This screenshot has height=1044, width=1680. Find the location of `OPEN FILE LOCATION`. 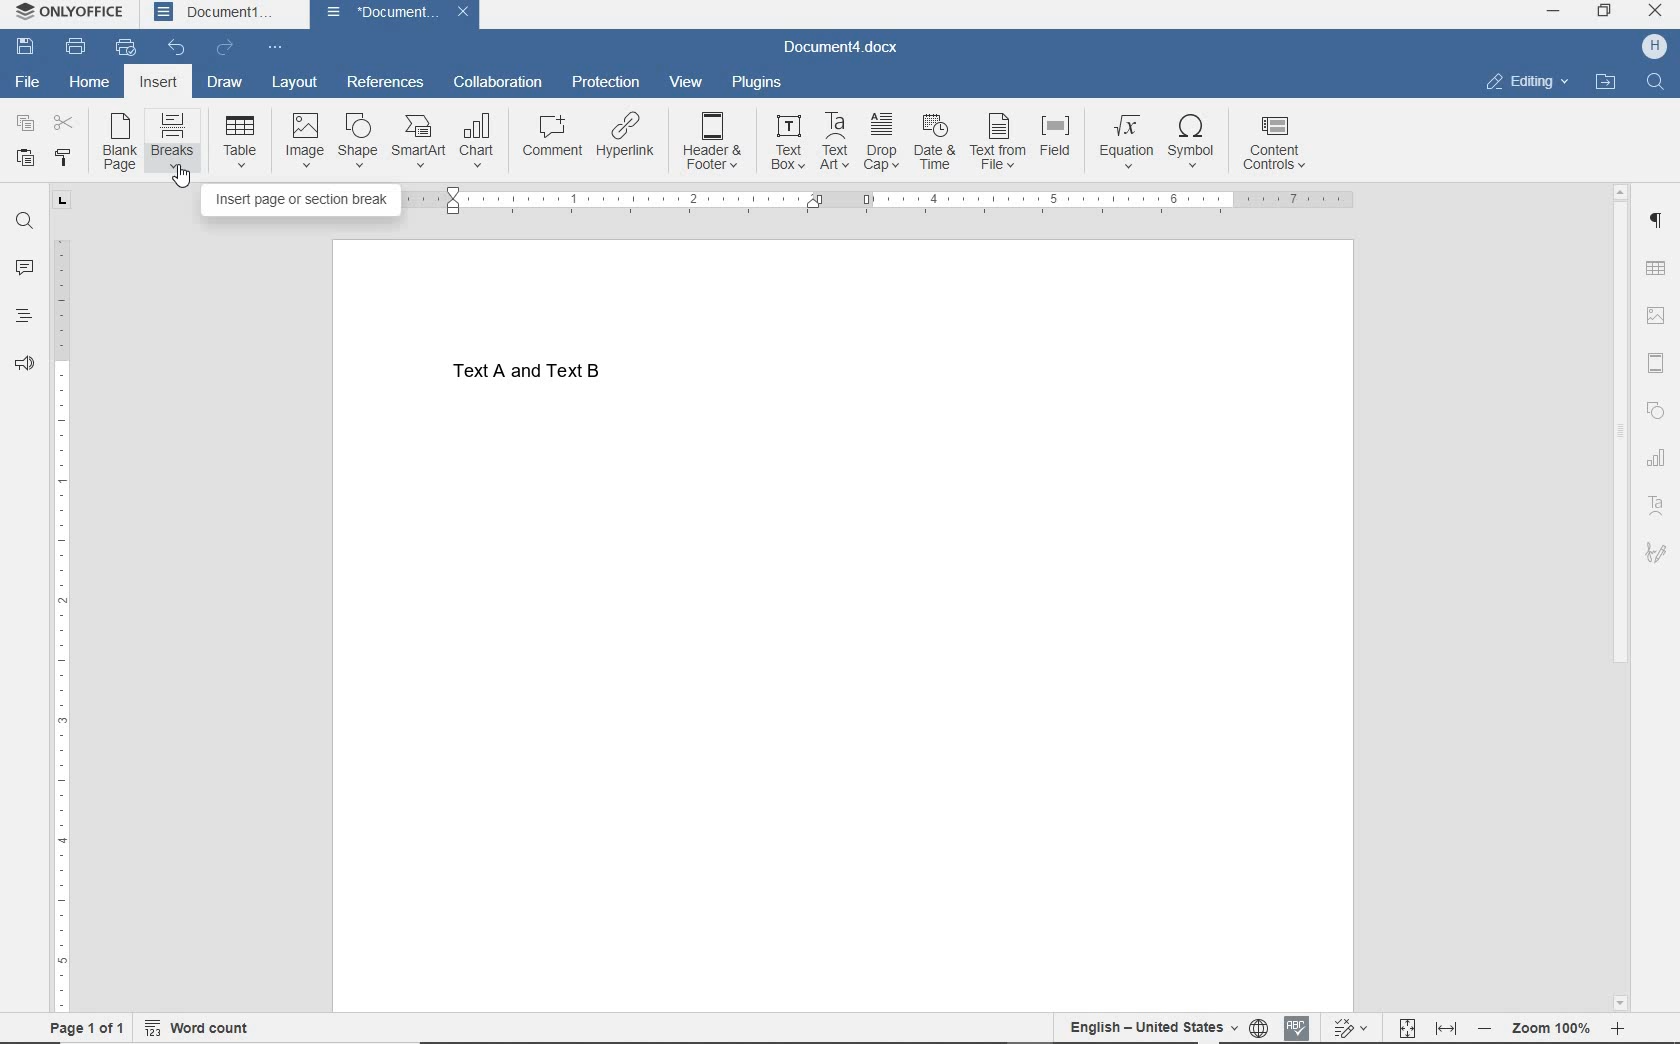

OPEN FILE LOCATION is located at coordinates (1607, 82).